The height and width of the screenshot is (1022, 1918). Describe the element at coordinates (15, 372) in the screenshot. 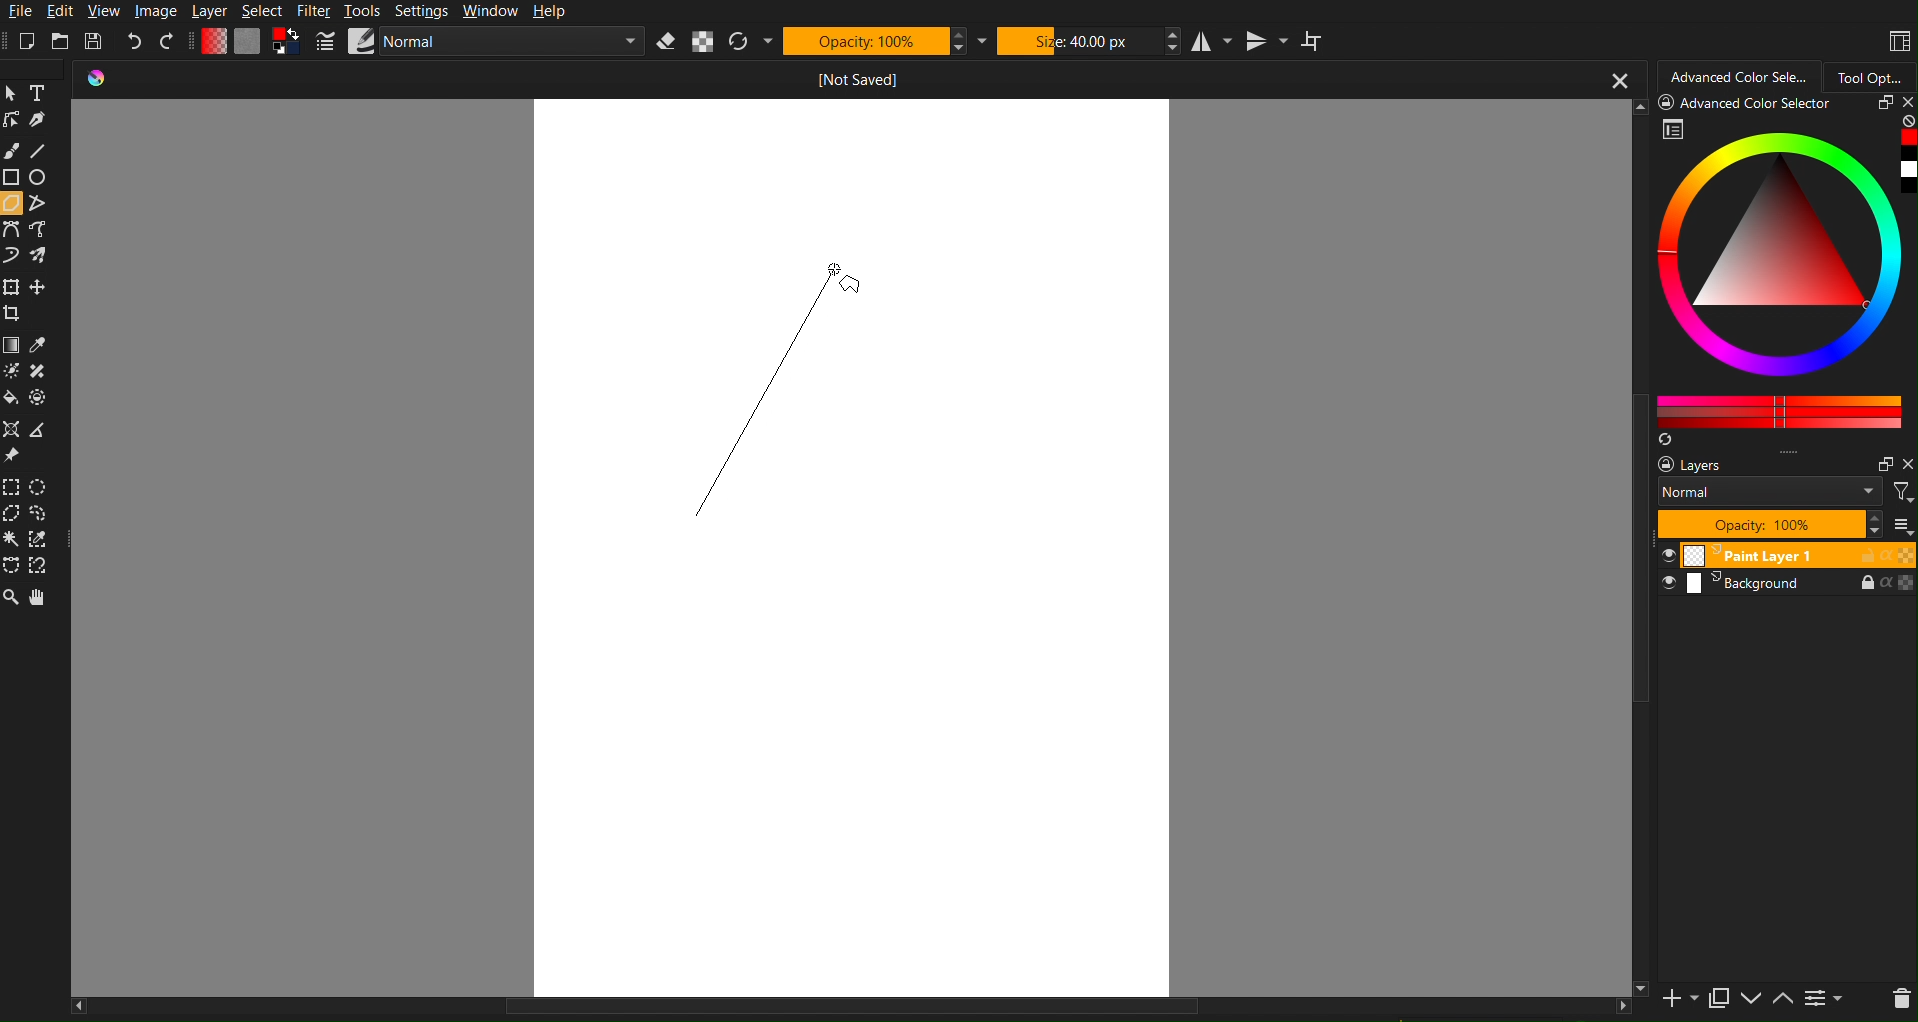

I see `colorize mask tool` at that location.